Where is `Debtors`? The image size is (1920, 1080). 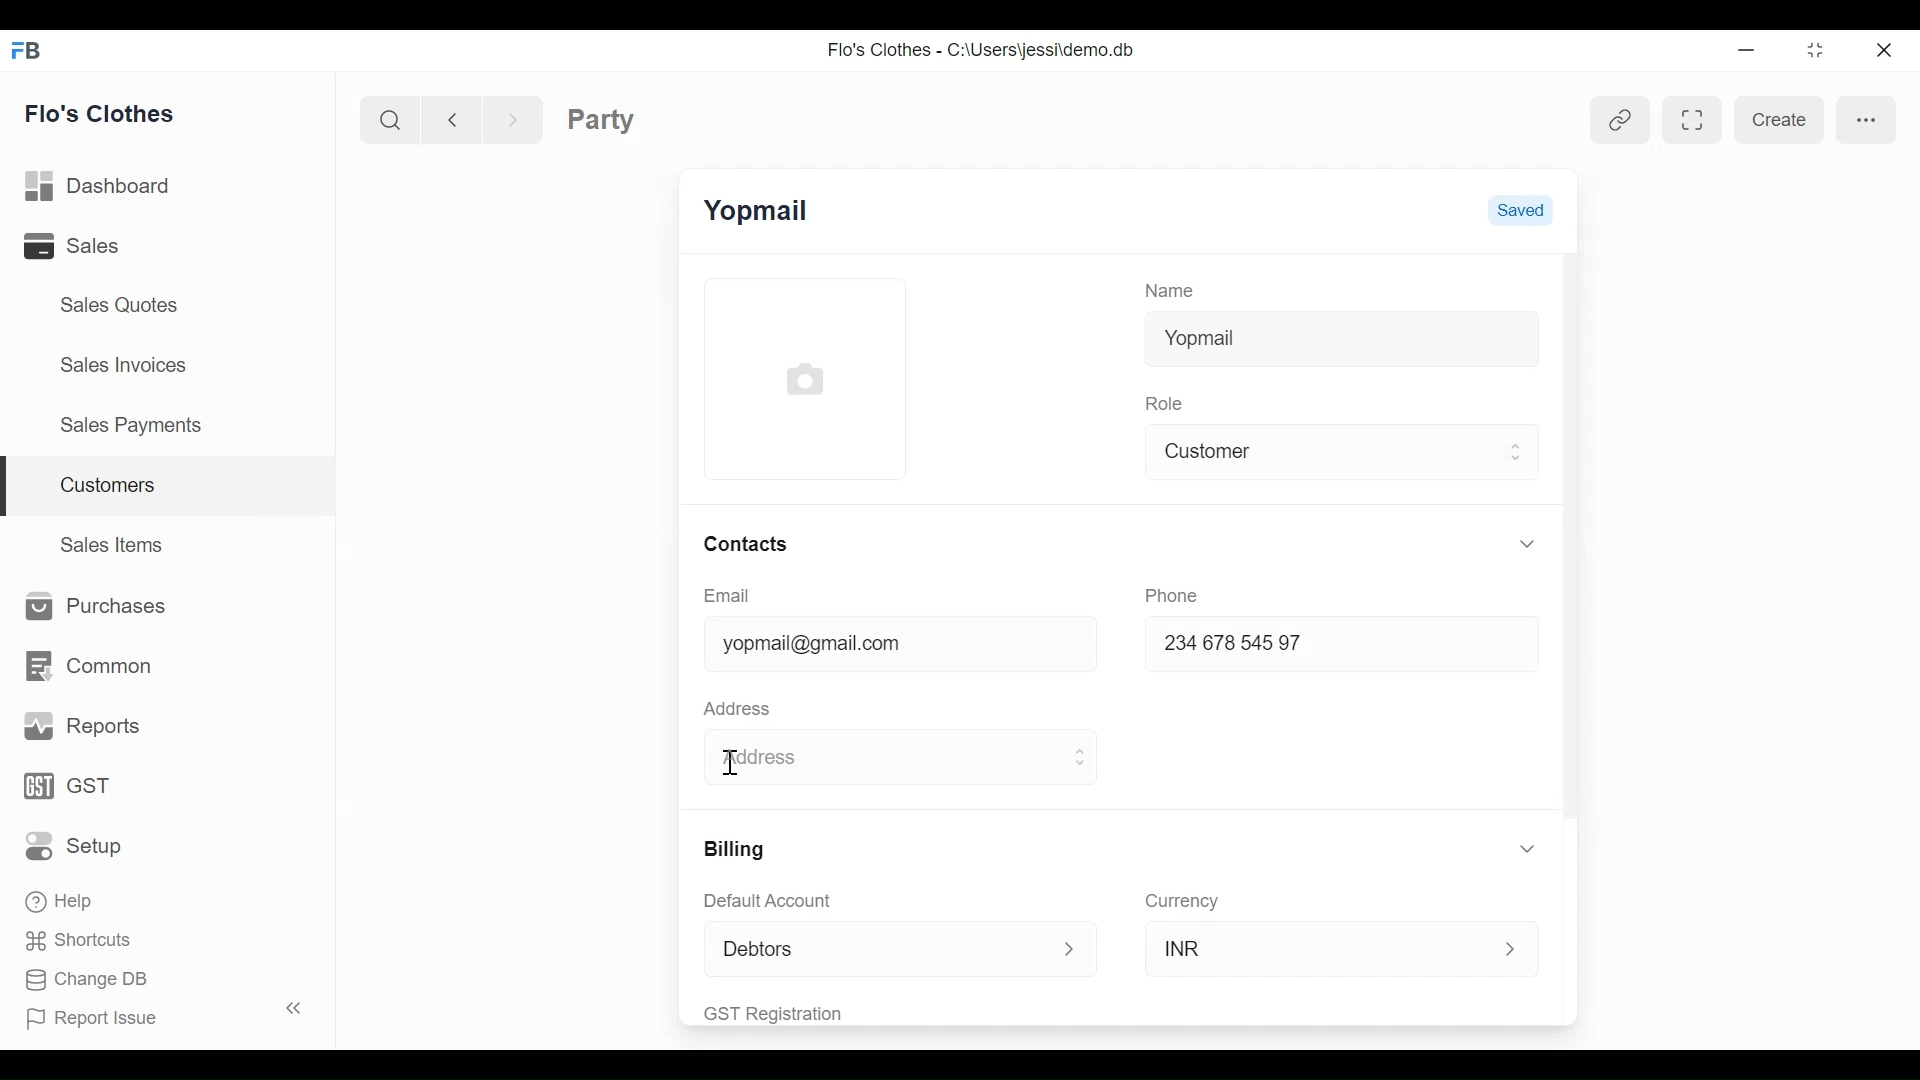
Debtors is located at coordinates (883, 945).